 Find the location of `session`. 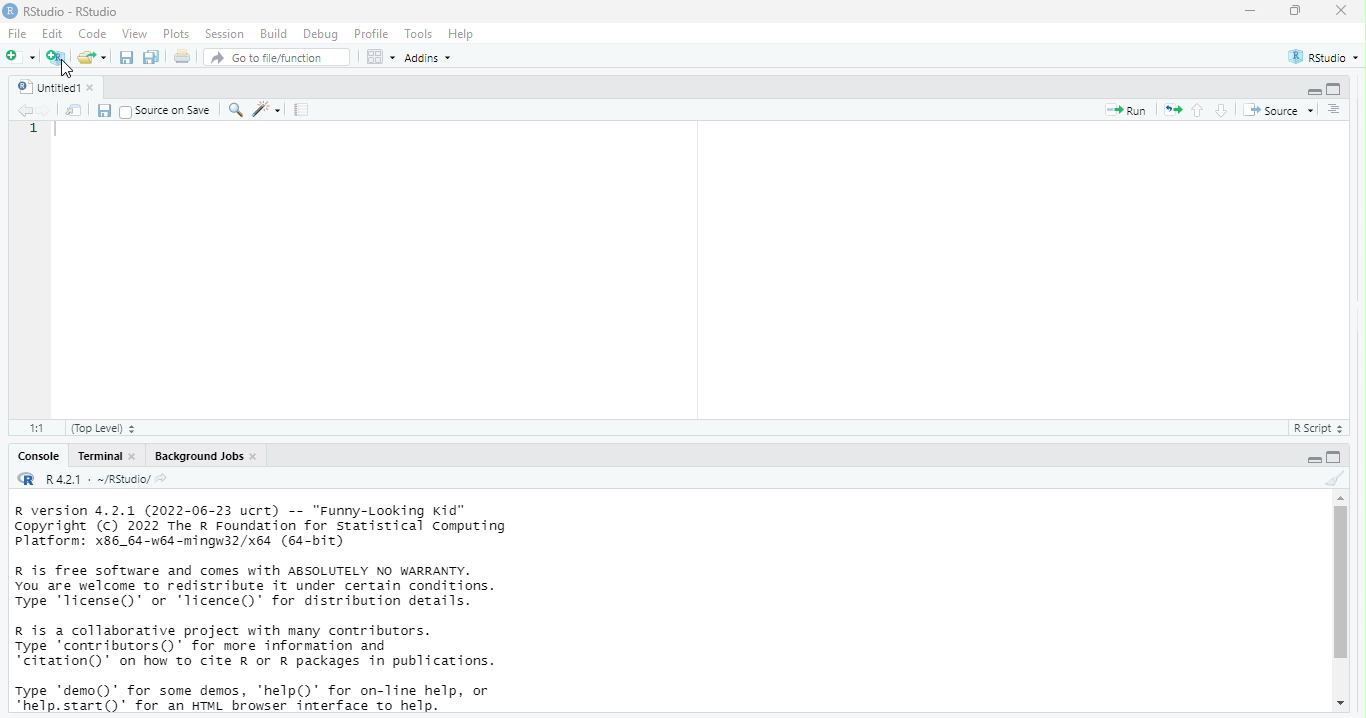

session is located at coordinates (224, 34).